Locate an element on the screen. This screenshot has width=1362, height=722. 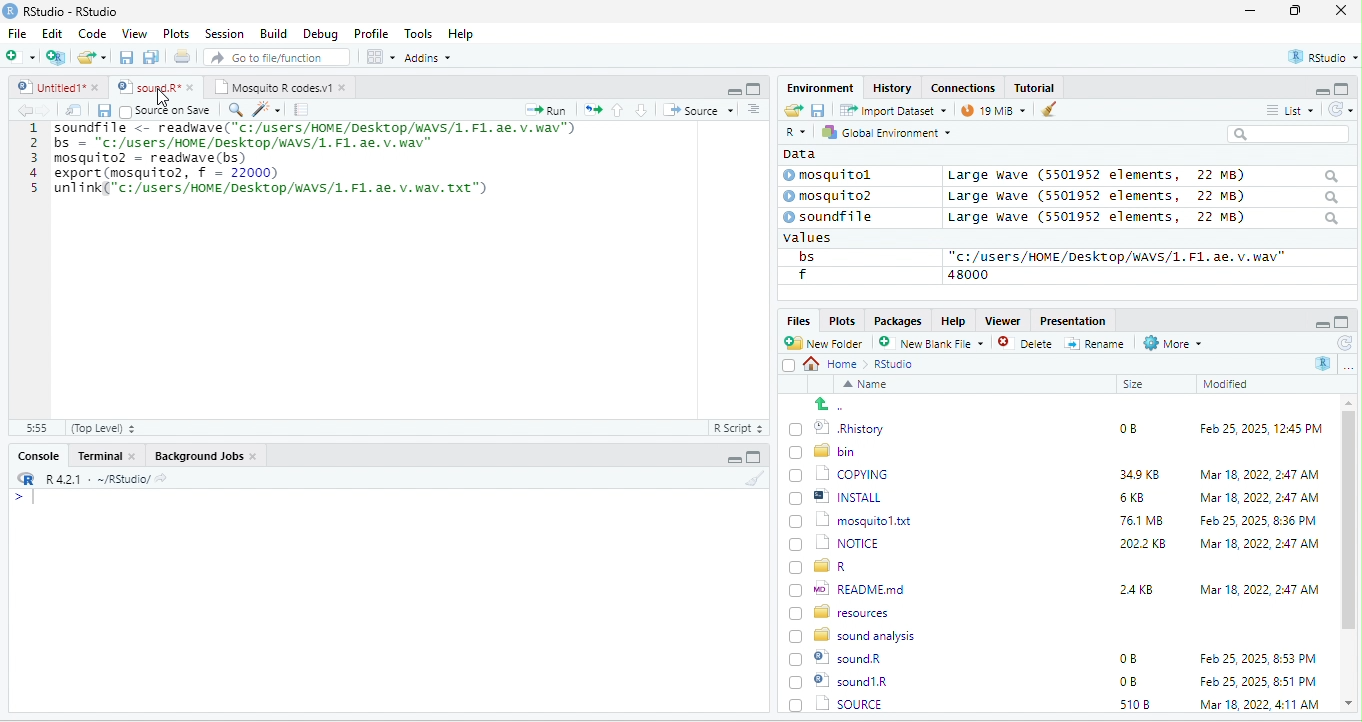
folder is located at coordinates (94, 57).